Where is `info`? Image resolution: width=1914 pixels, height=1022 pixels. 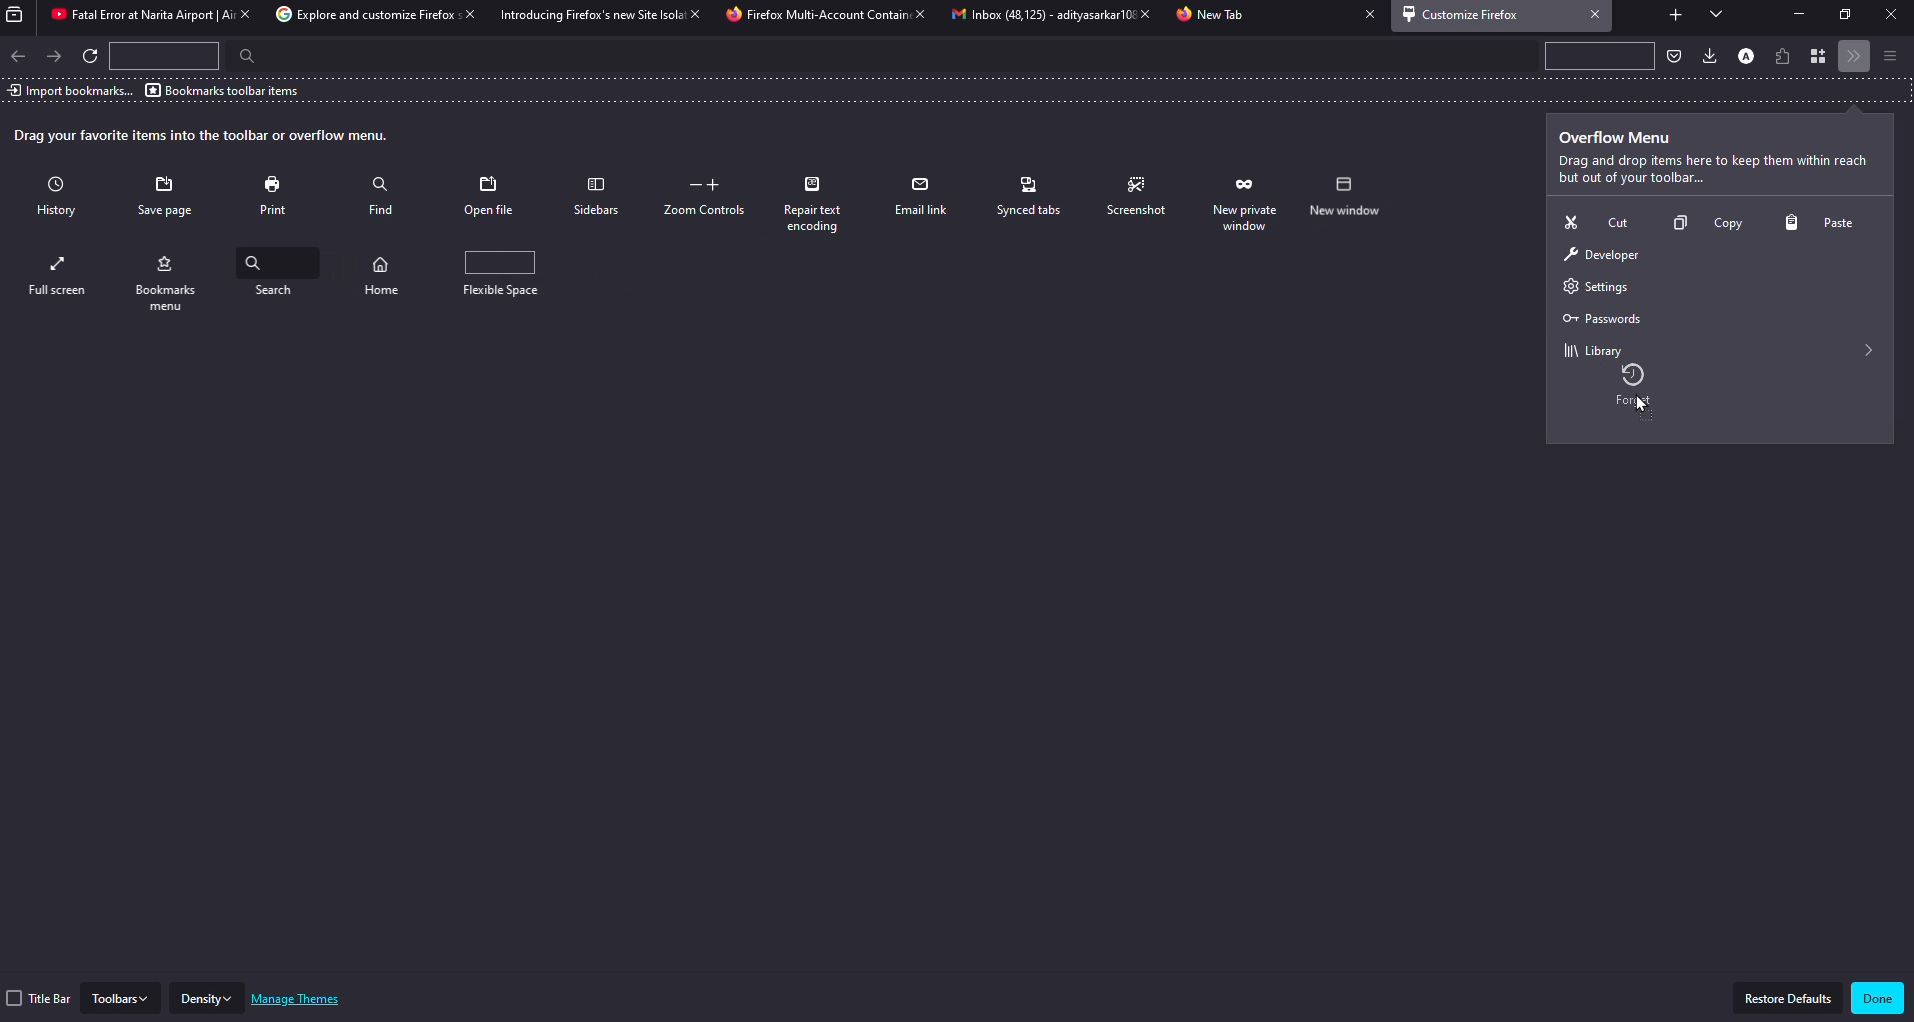 info is located at coordinates (1712, 171).